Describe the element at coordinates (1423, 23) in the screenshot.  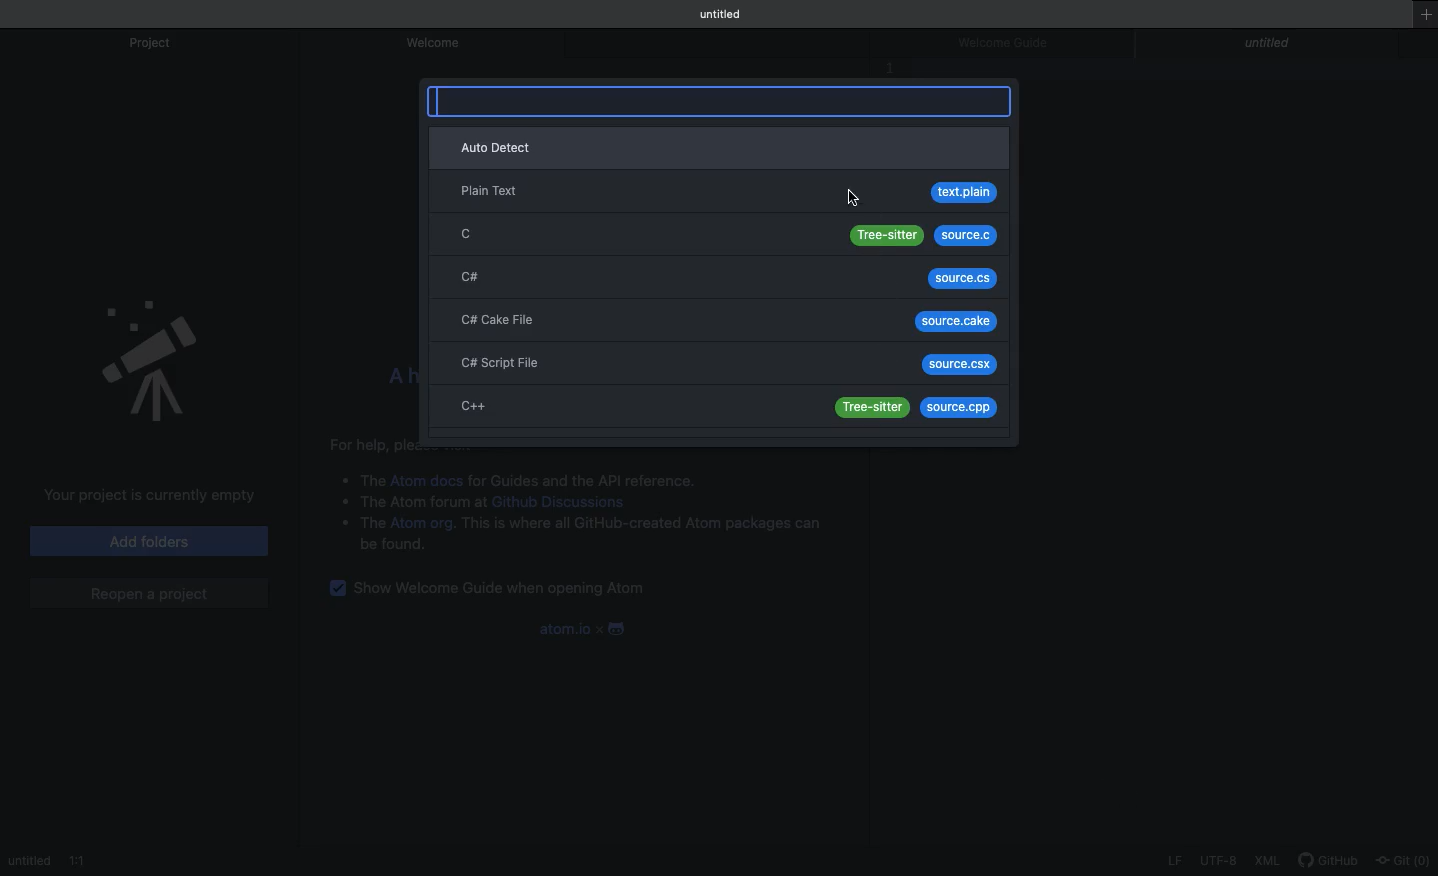
I see `New window` at that location.